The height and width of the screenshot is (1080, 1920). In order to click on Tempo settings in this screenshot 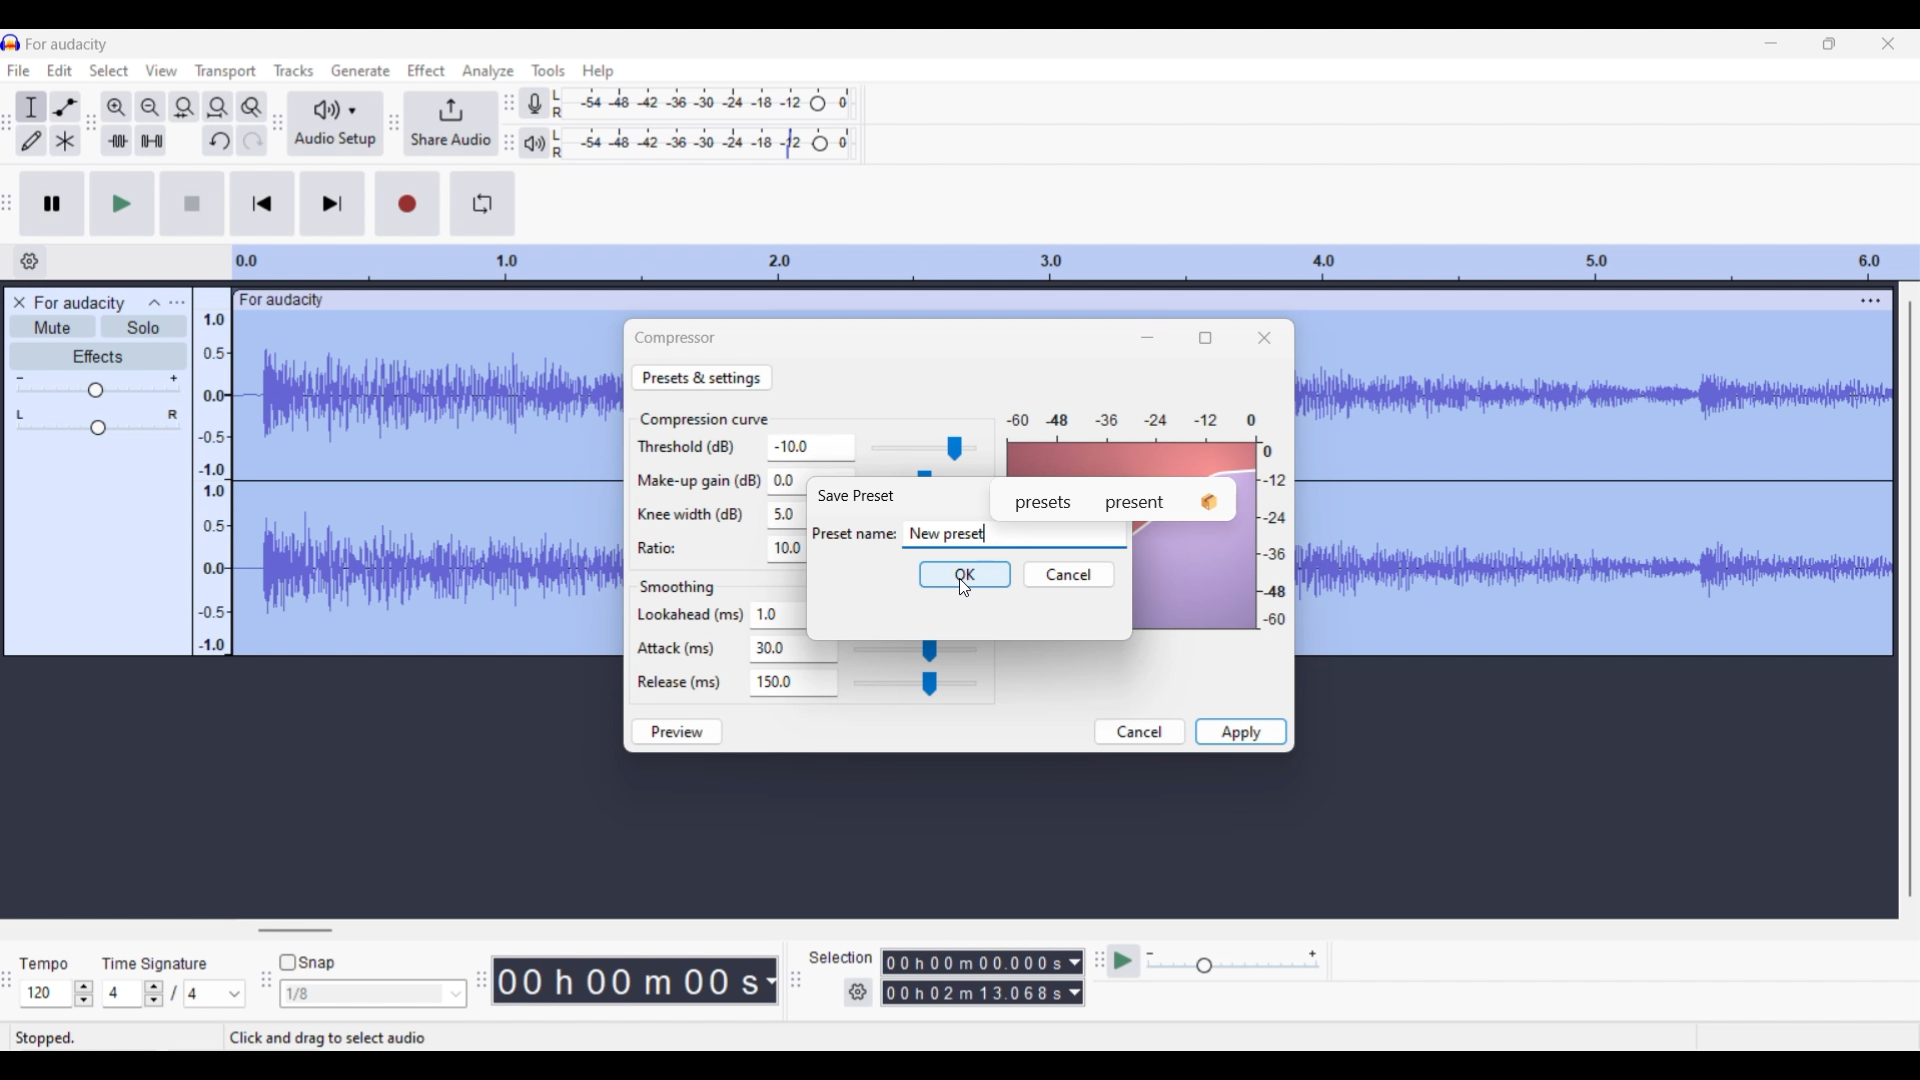, I will do `click(57, 993)`.